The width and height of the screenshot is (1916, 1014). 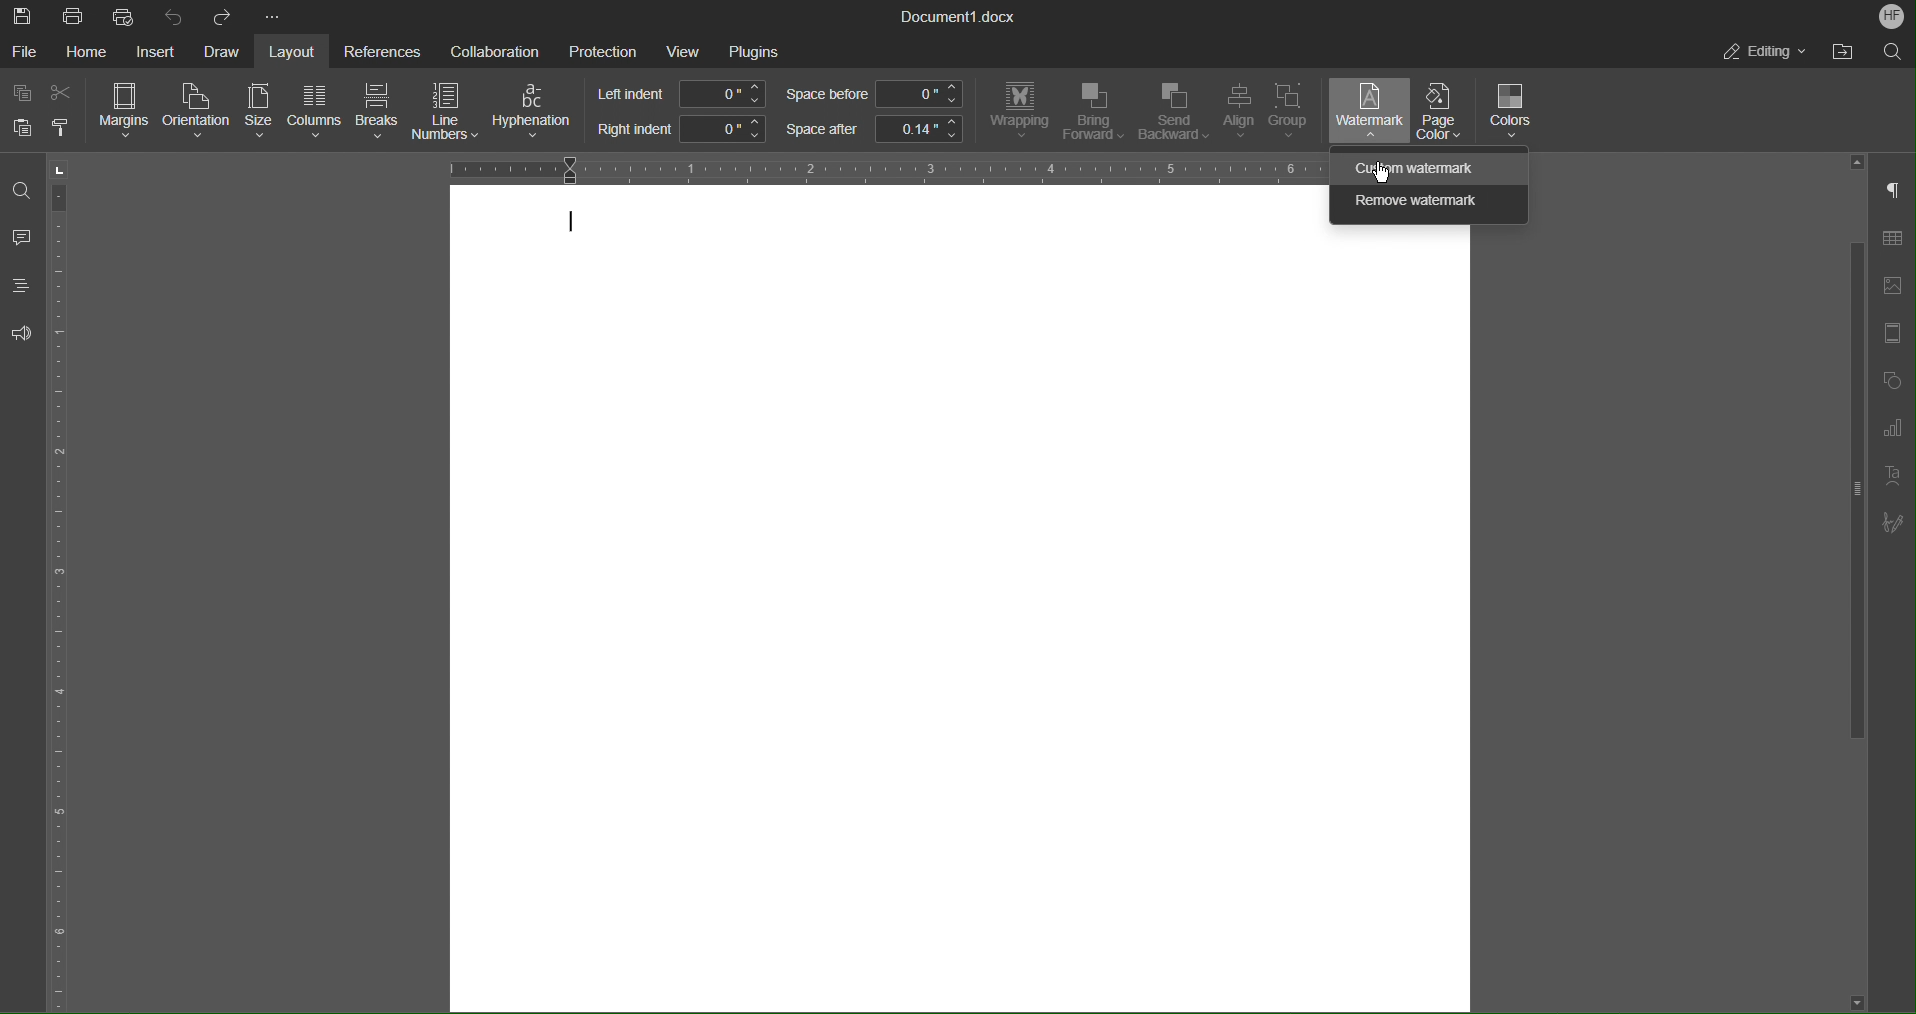 What do you see at coordinates (1428, 204) in the screenshot?
I see `Remove watermark` at bounding box center [1428, 204].